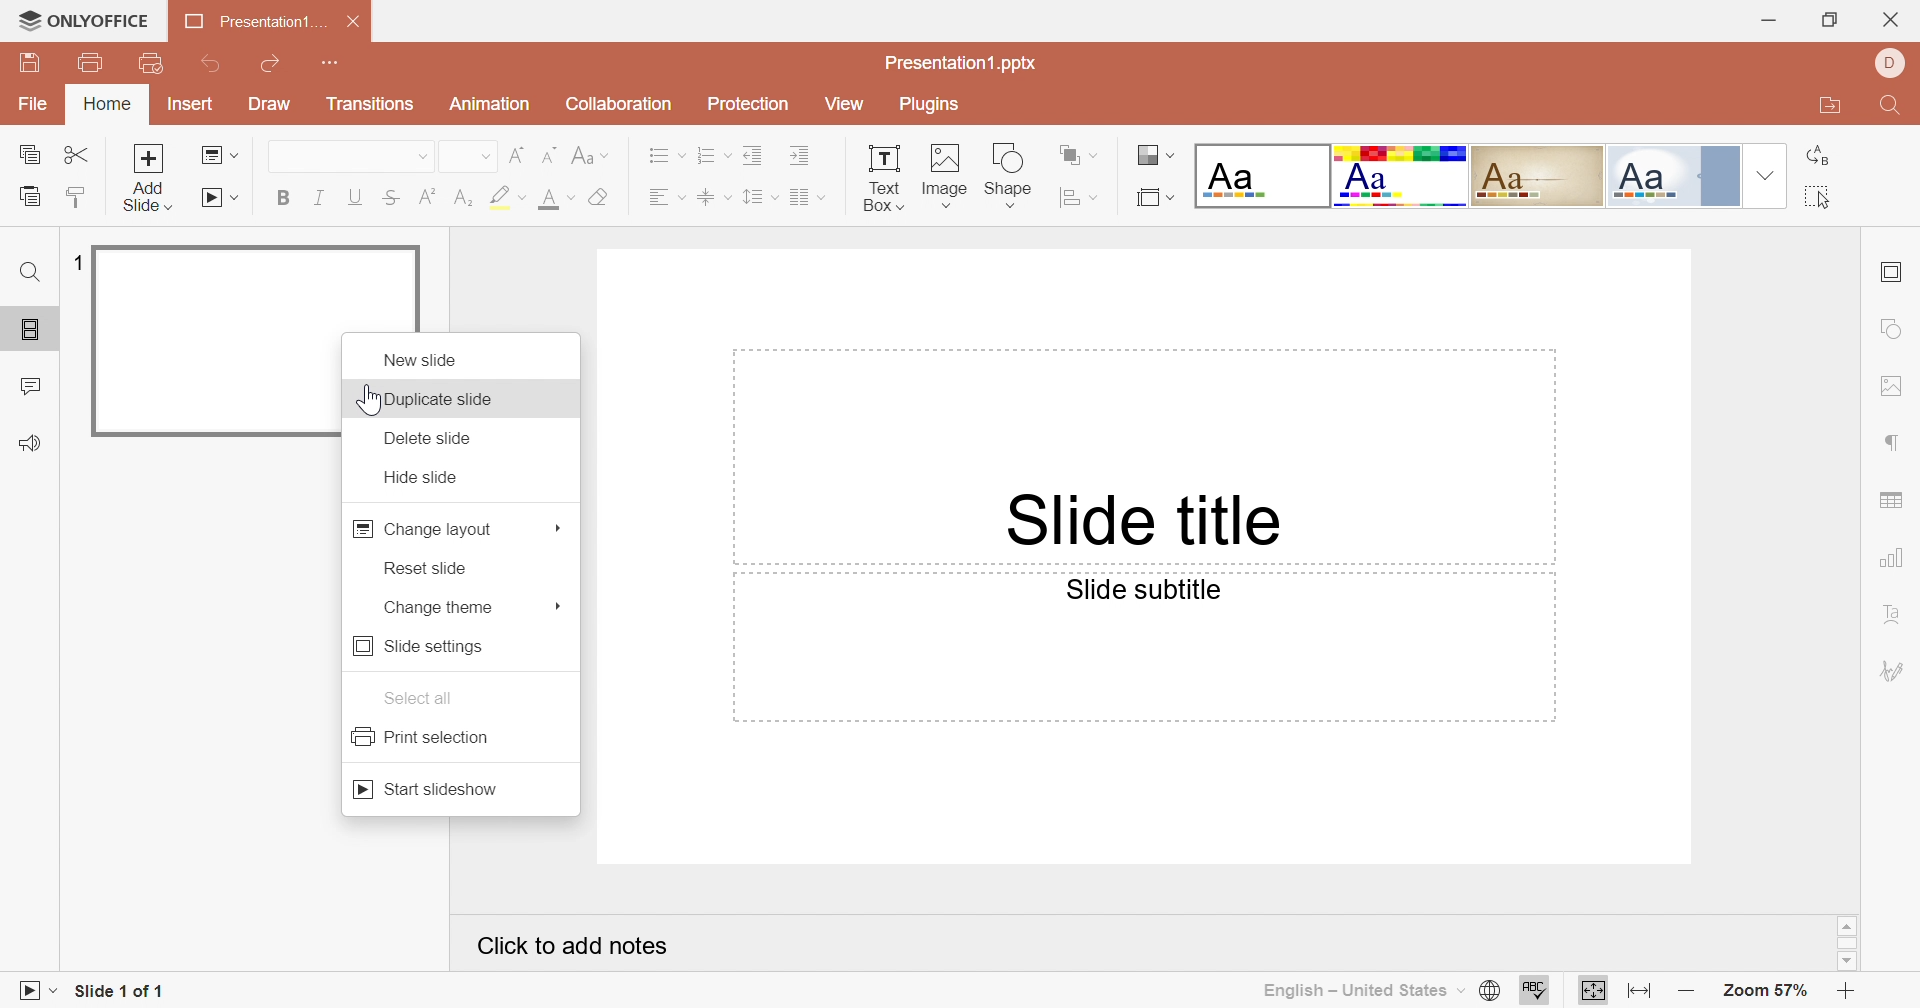 This screenshot has width=1920, height=1008. Describe the element at coordinates (801, 199) in the screenshot. I see `Insert Columns` at that location.